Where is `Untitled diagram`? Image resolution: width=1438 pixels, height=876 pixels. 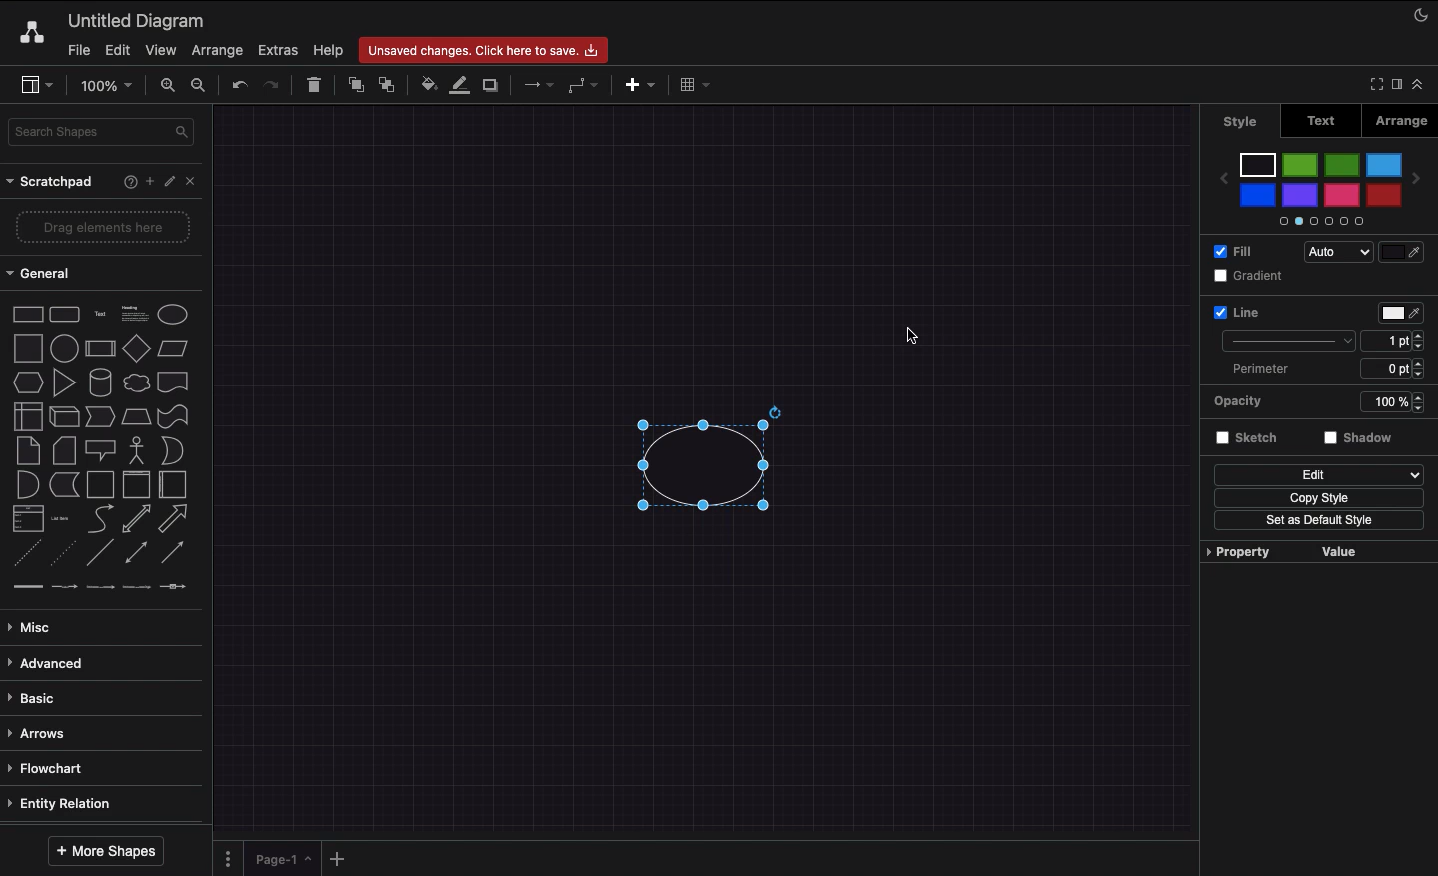 Untitled diagram is located at coordinates (137, 20).